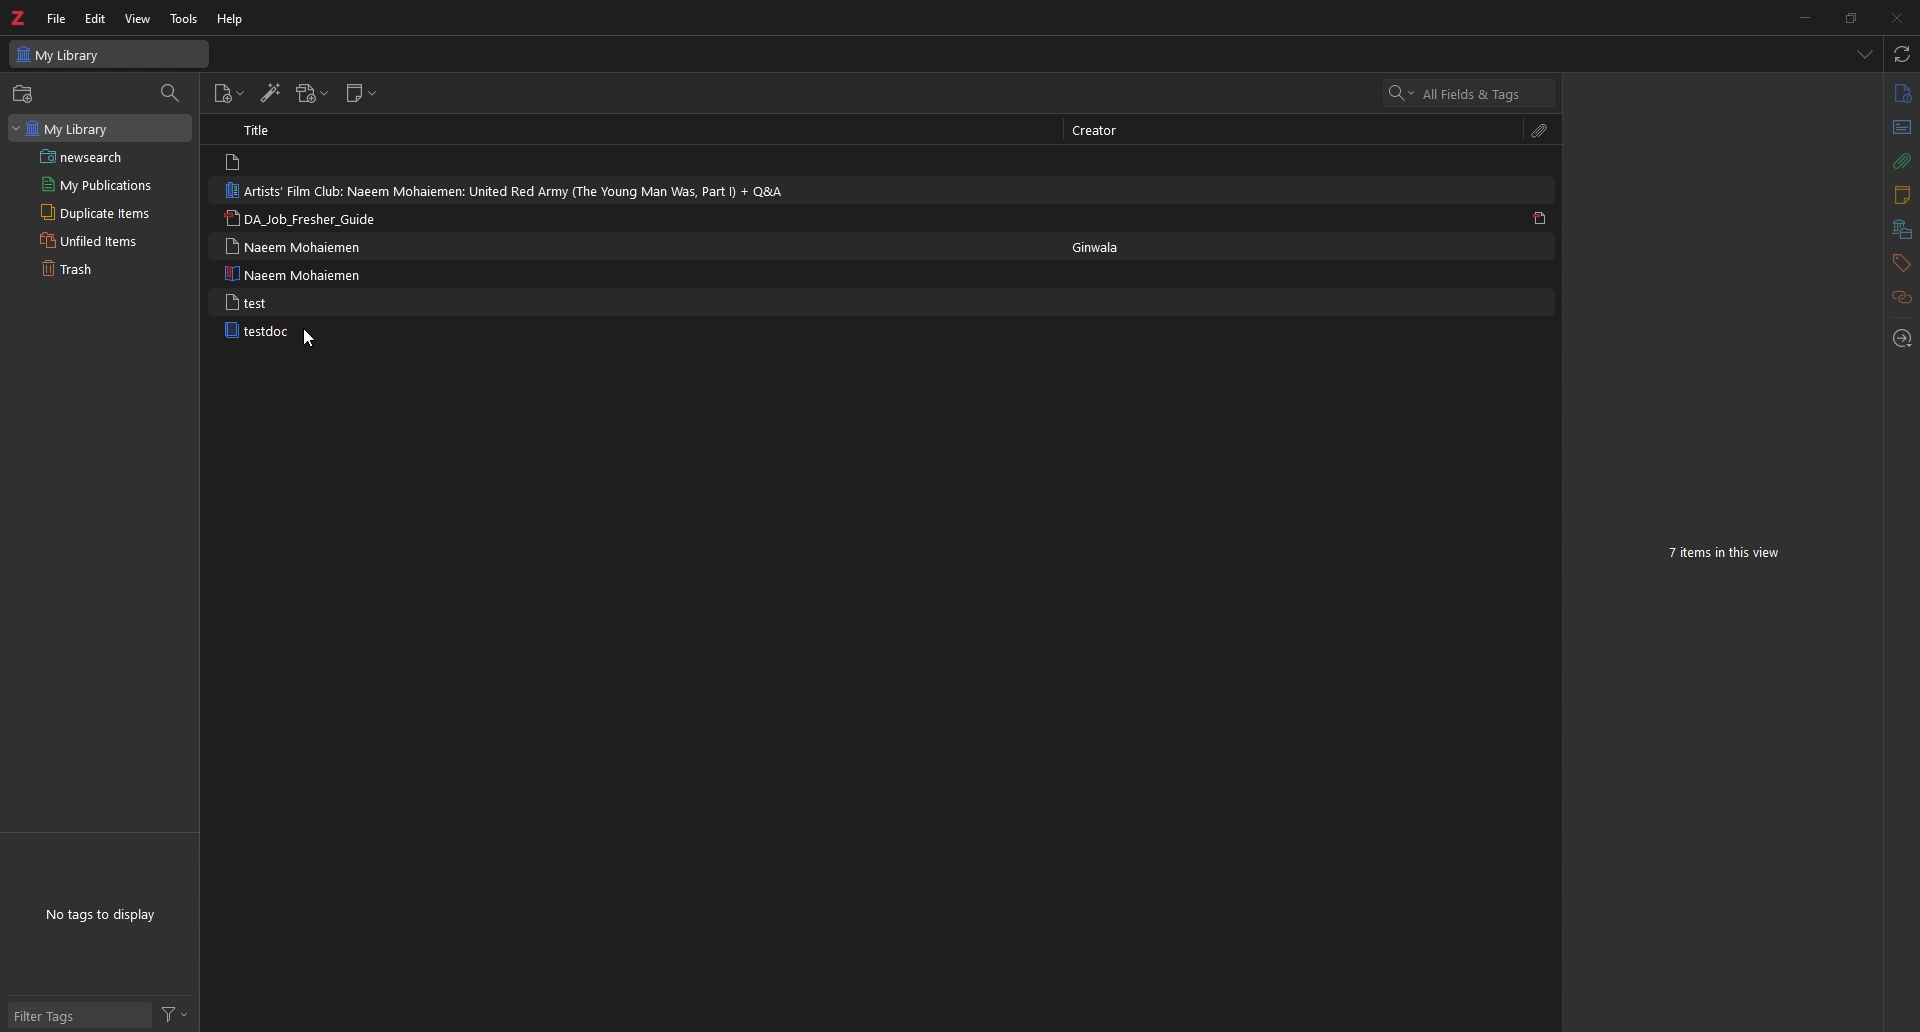  I want to click on filter collections, so click(170, 94).